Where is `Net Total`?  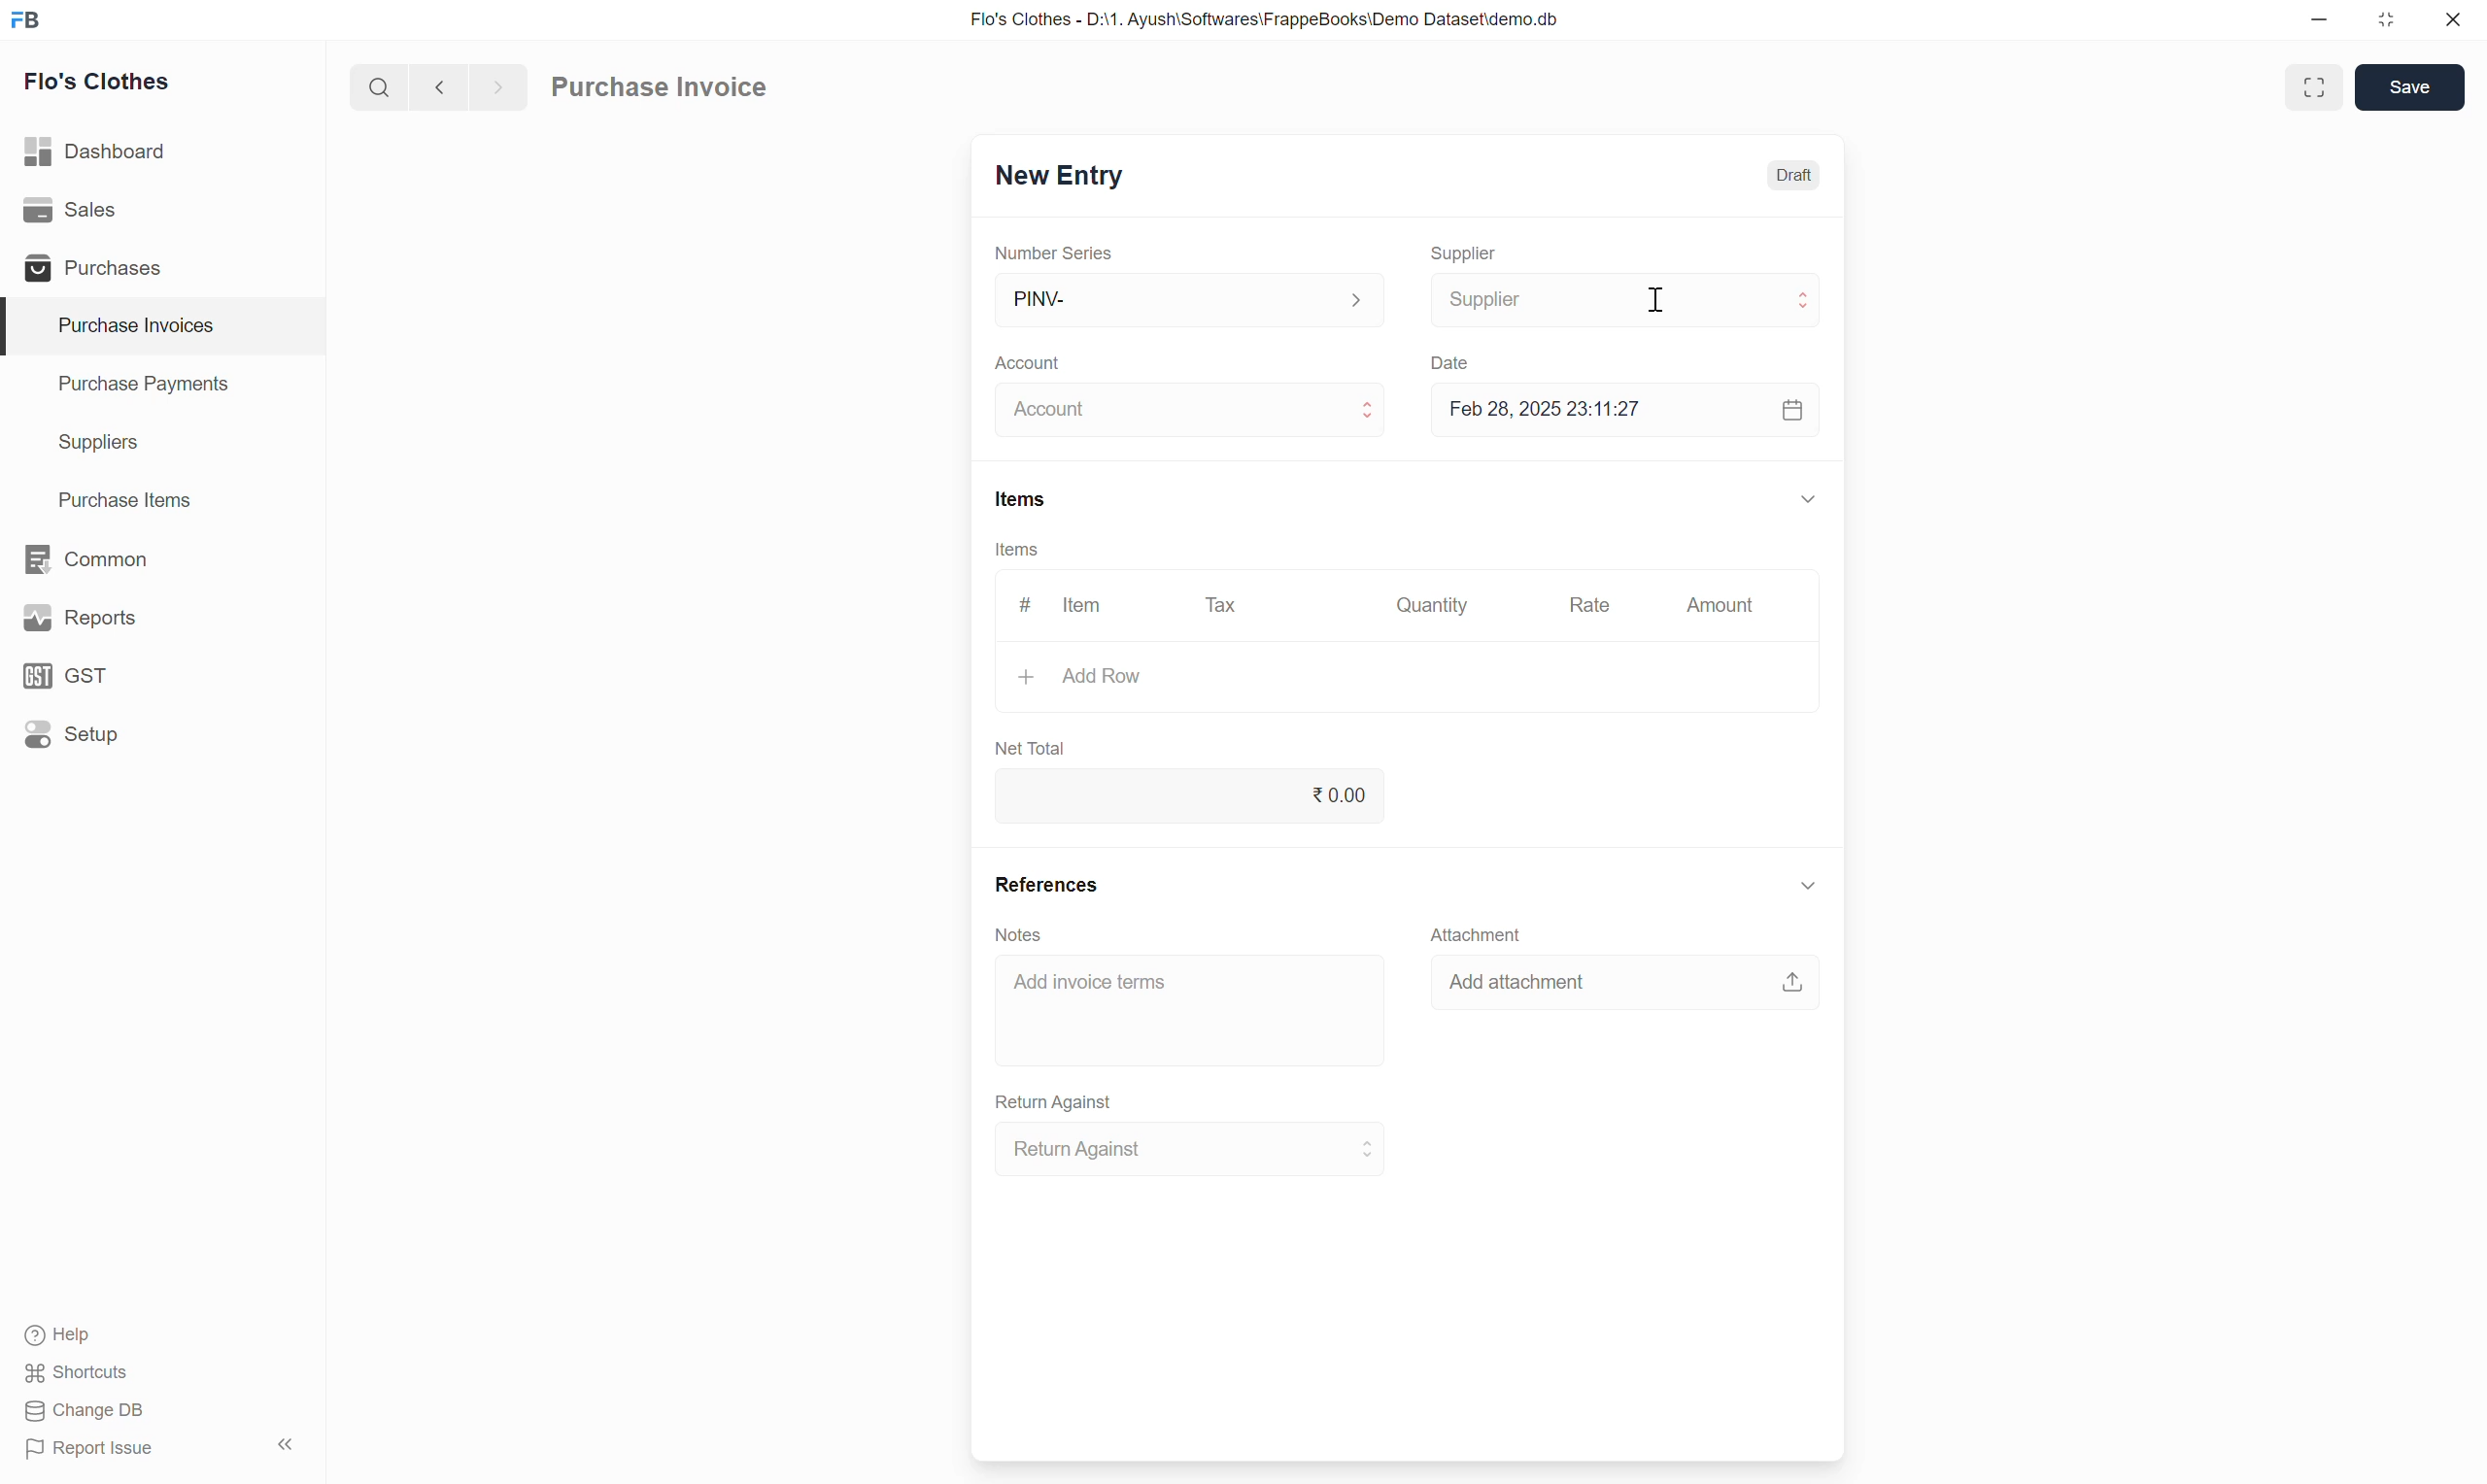 Net Total is located at coordinates (1031, 748).